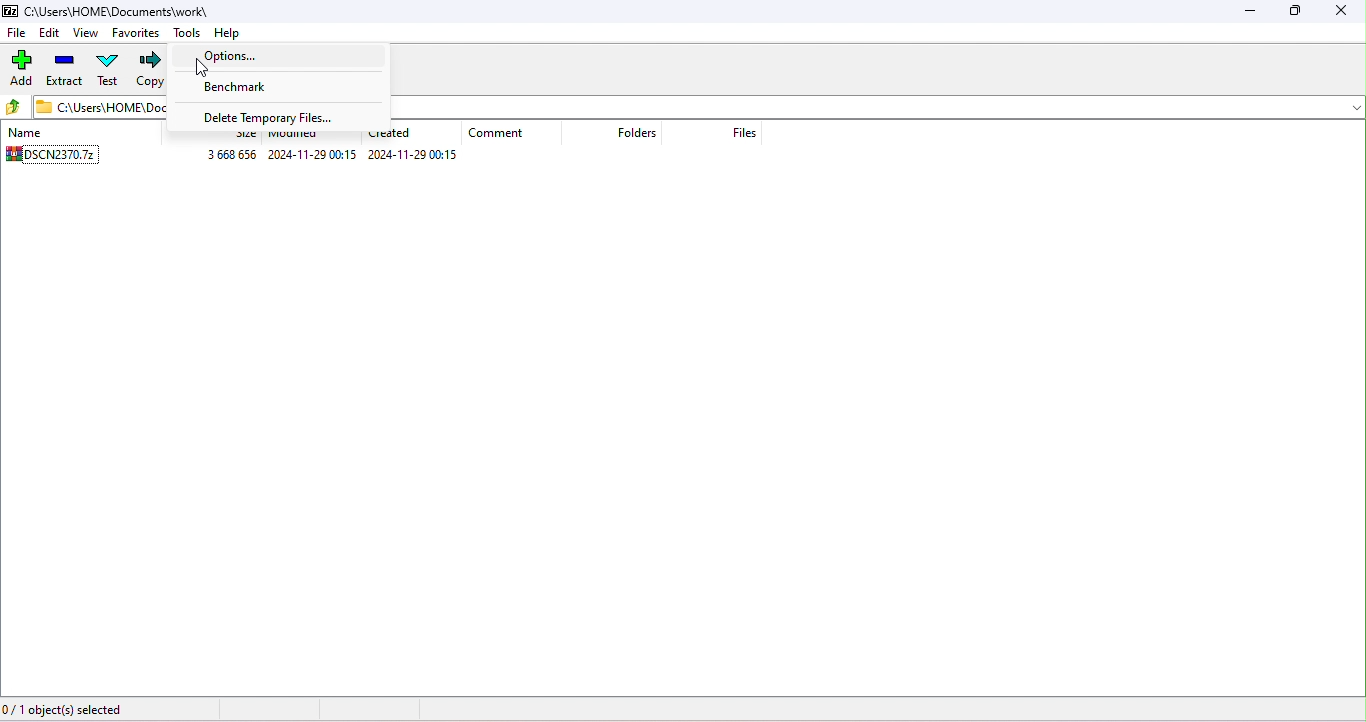 This screenshot has width=1366, height=722. Describe the element at coordinates (731, 134) in the screenshot. I see `files` at that location.